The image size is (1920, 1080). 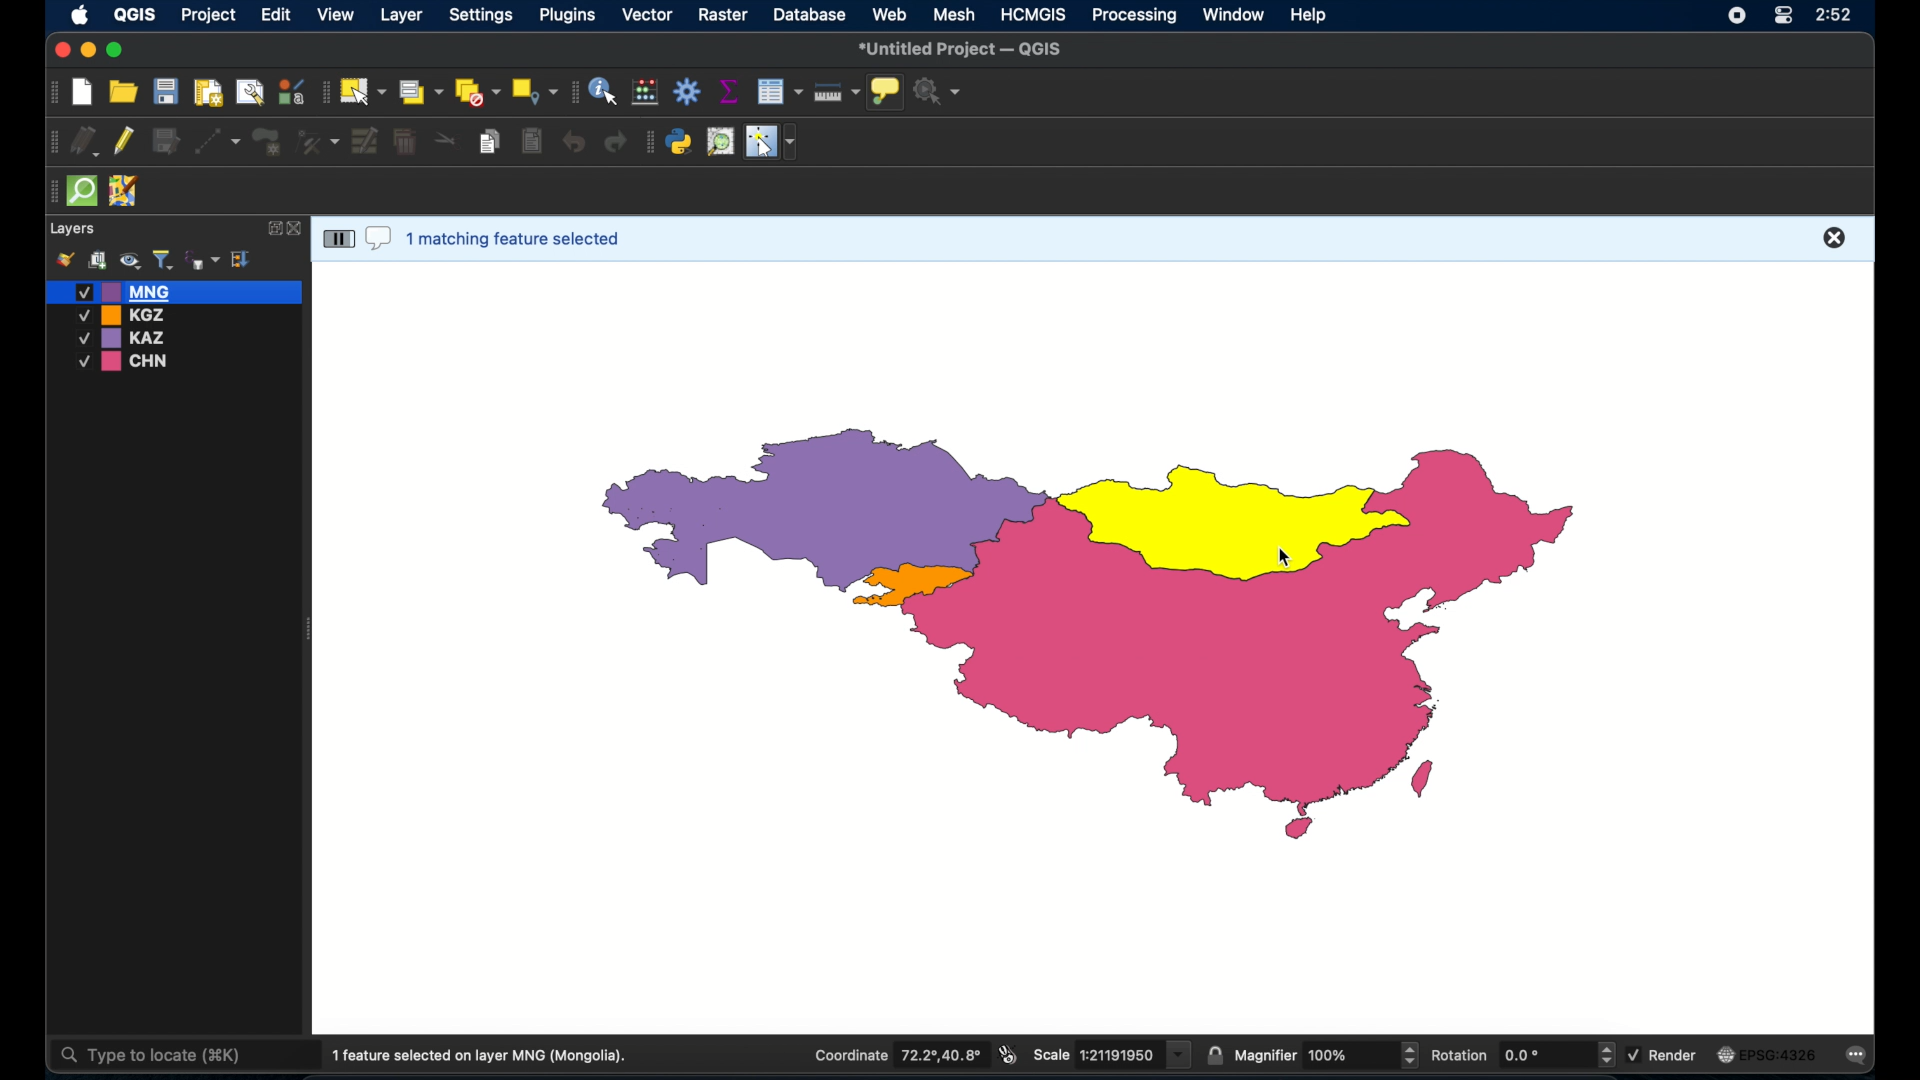 What do you see at coordinates (480, 16) in the screenshot?
I see `settings` at bounding box center [480, 16].